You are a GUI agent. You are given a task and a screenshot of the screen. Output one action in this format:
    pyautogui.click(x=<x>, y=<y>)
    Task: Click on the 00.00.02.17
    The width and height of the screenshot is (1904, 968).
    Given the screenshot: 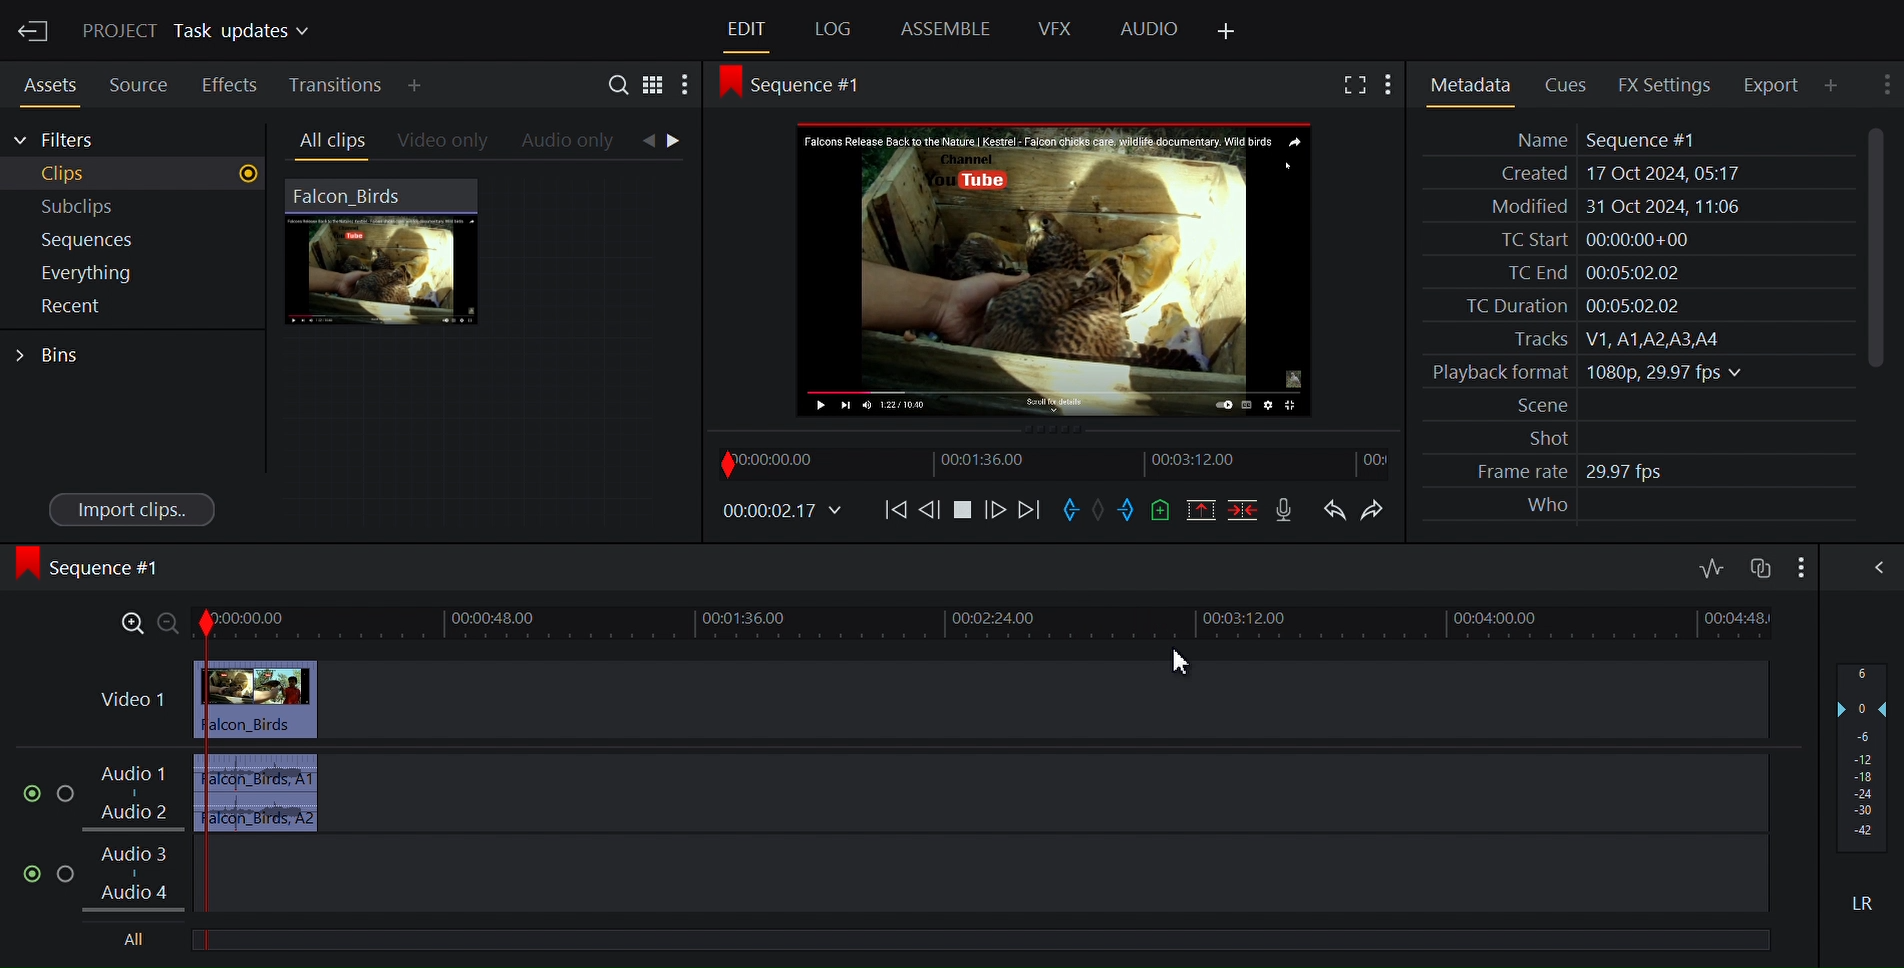 What is the action you would take?
    pyautogui.click(x=782, y=512)
    